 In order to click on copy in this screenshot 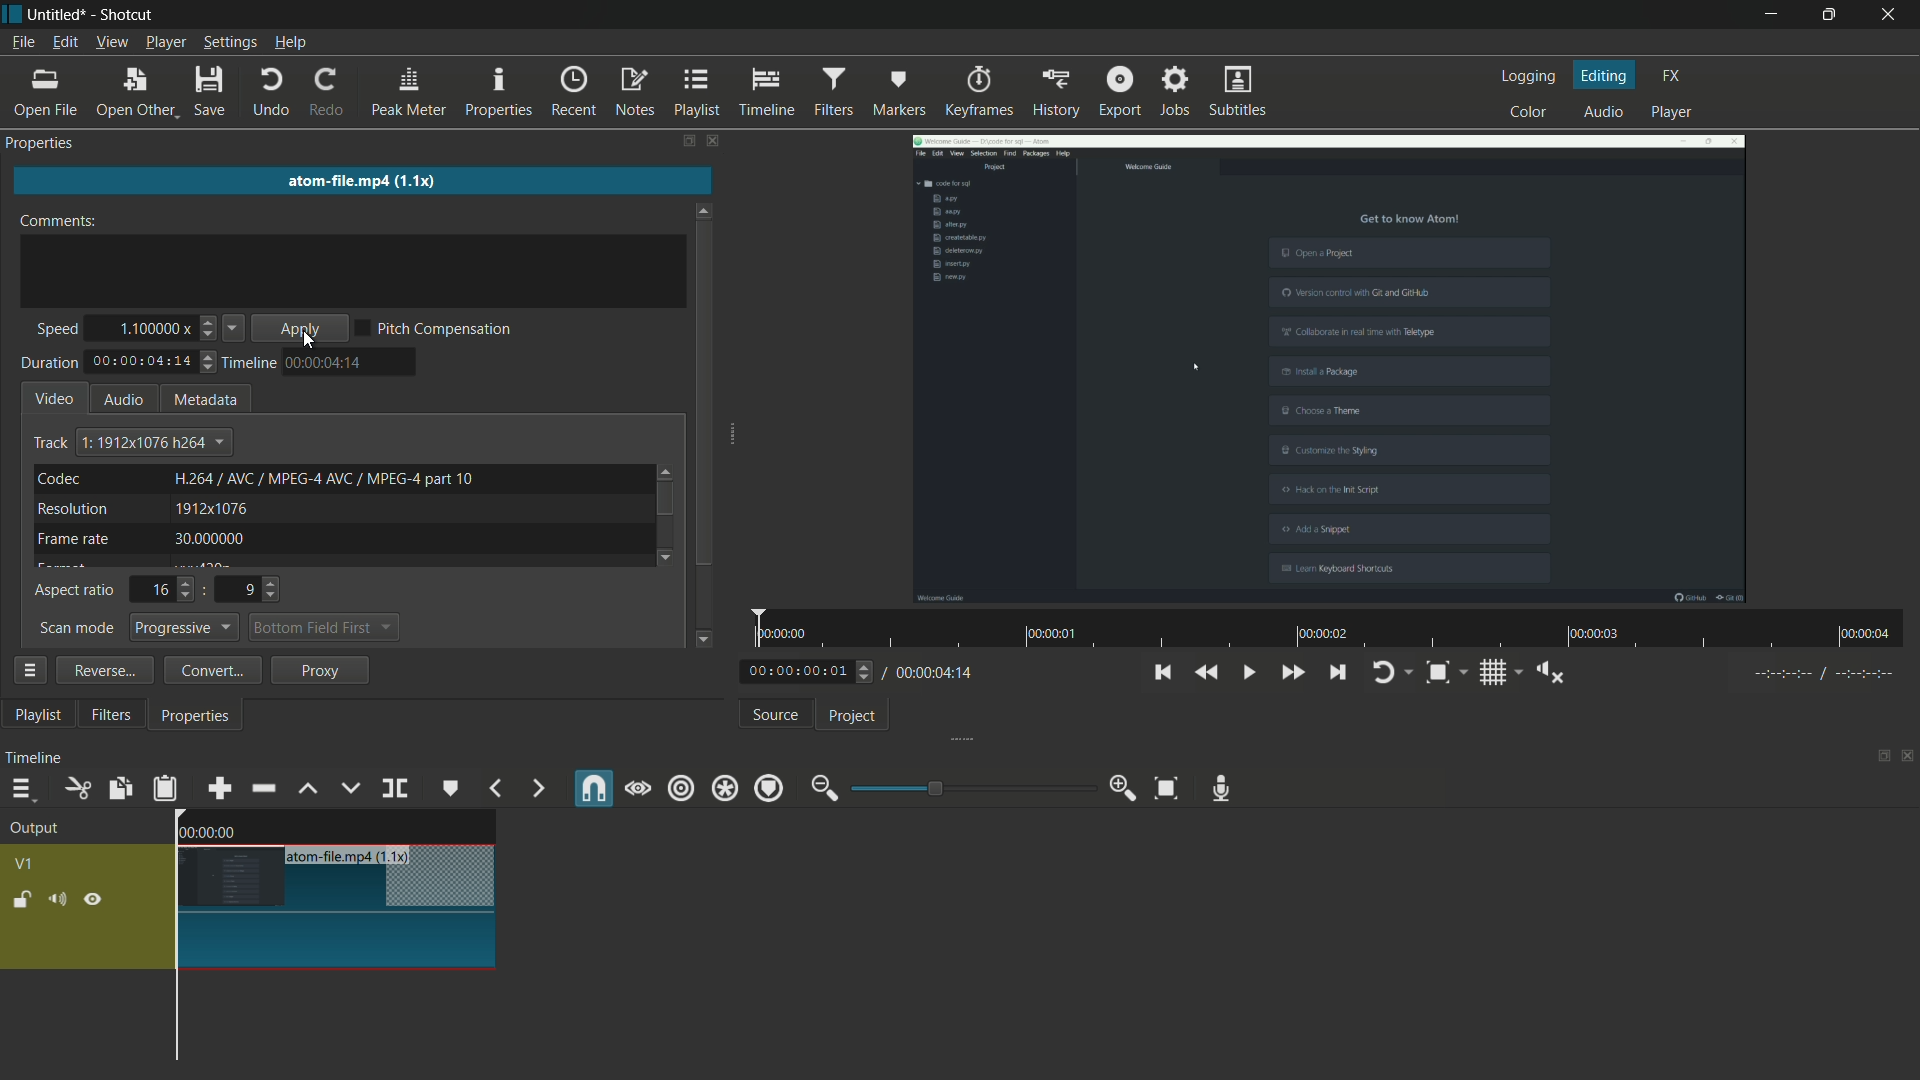, I will do `click(119, 789)`.